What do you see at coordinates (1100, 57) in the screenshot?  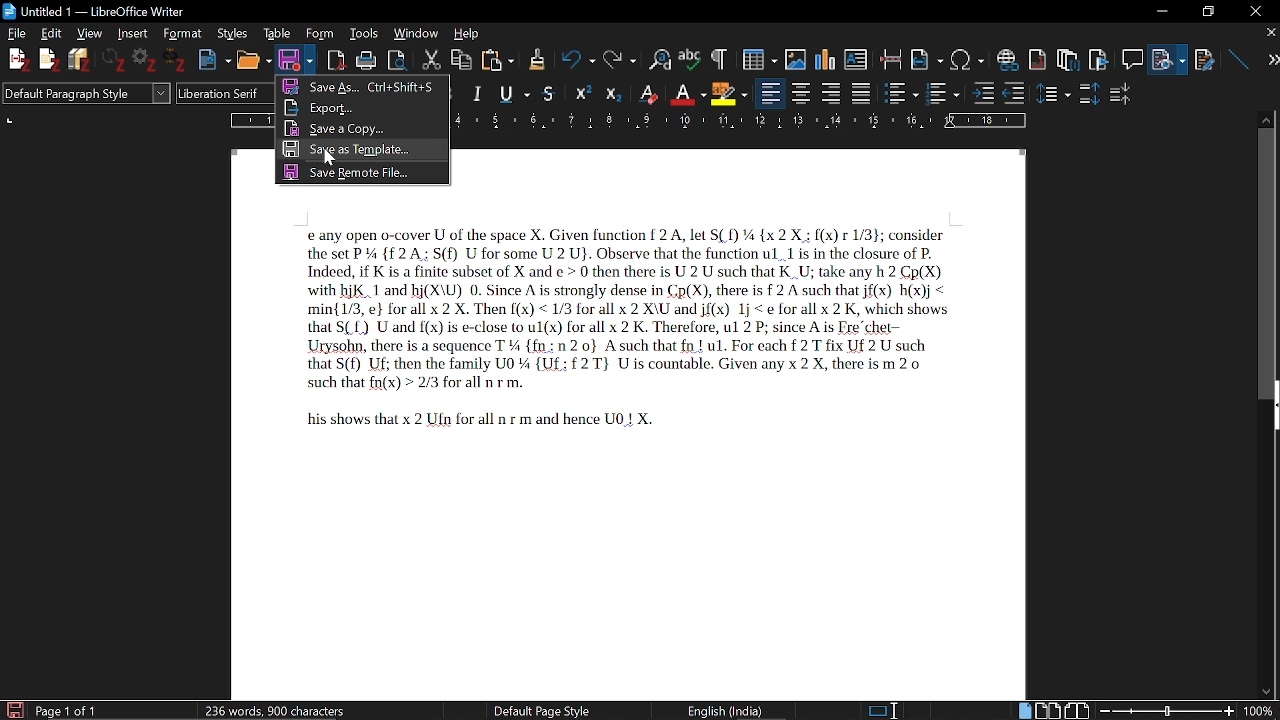 I see `insert bookmark` at bounding box center [1100, 57].